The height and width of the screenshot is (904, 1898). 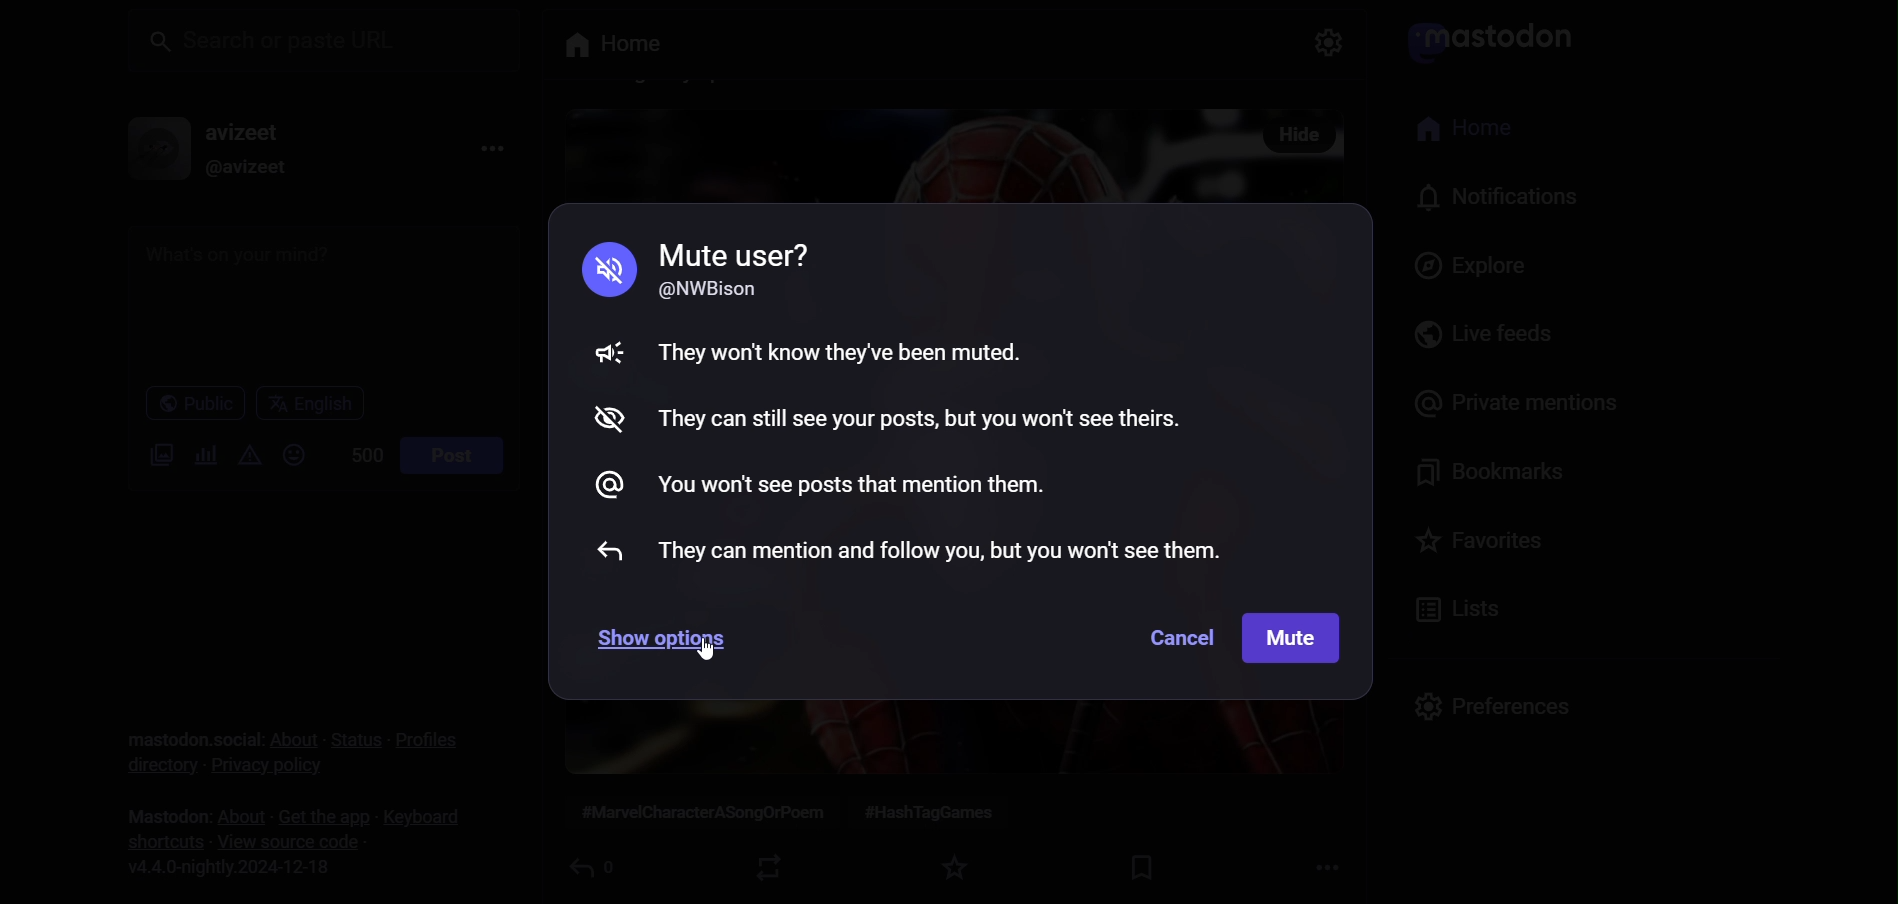 What do you see at coordinates (926, 404) in the screenshot?
I see `mute information` at bounding box center [926, 404].